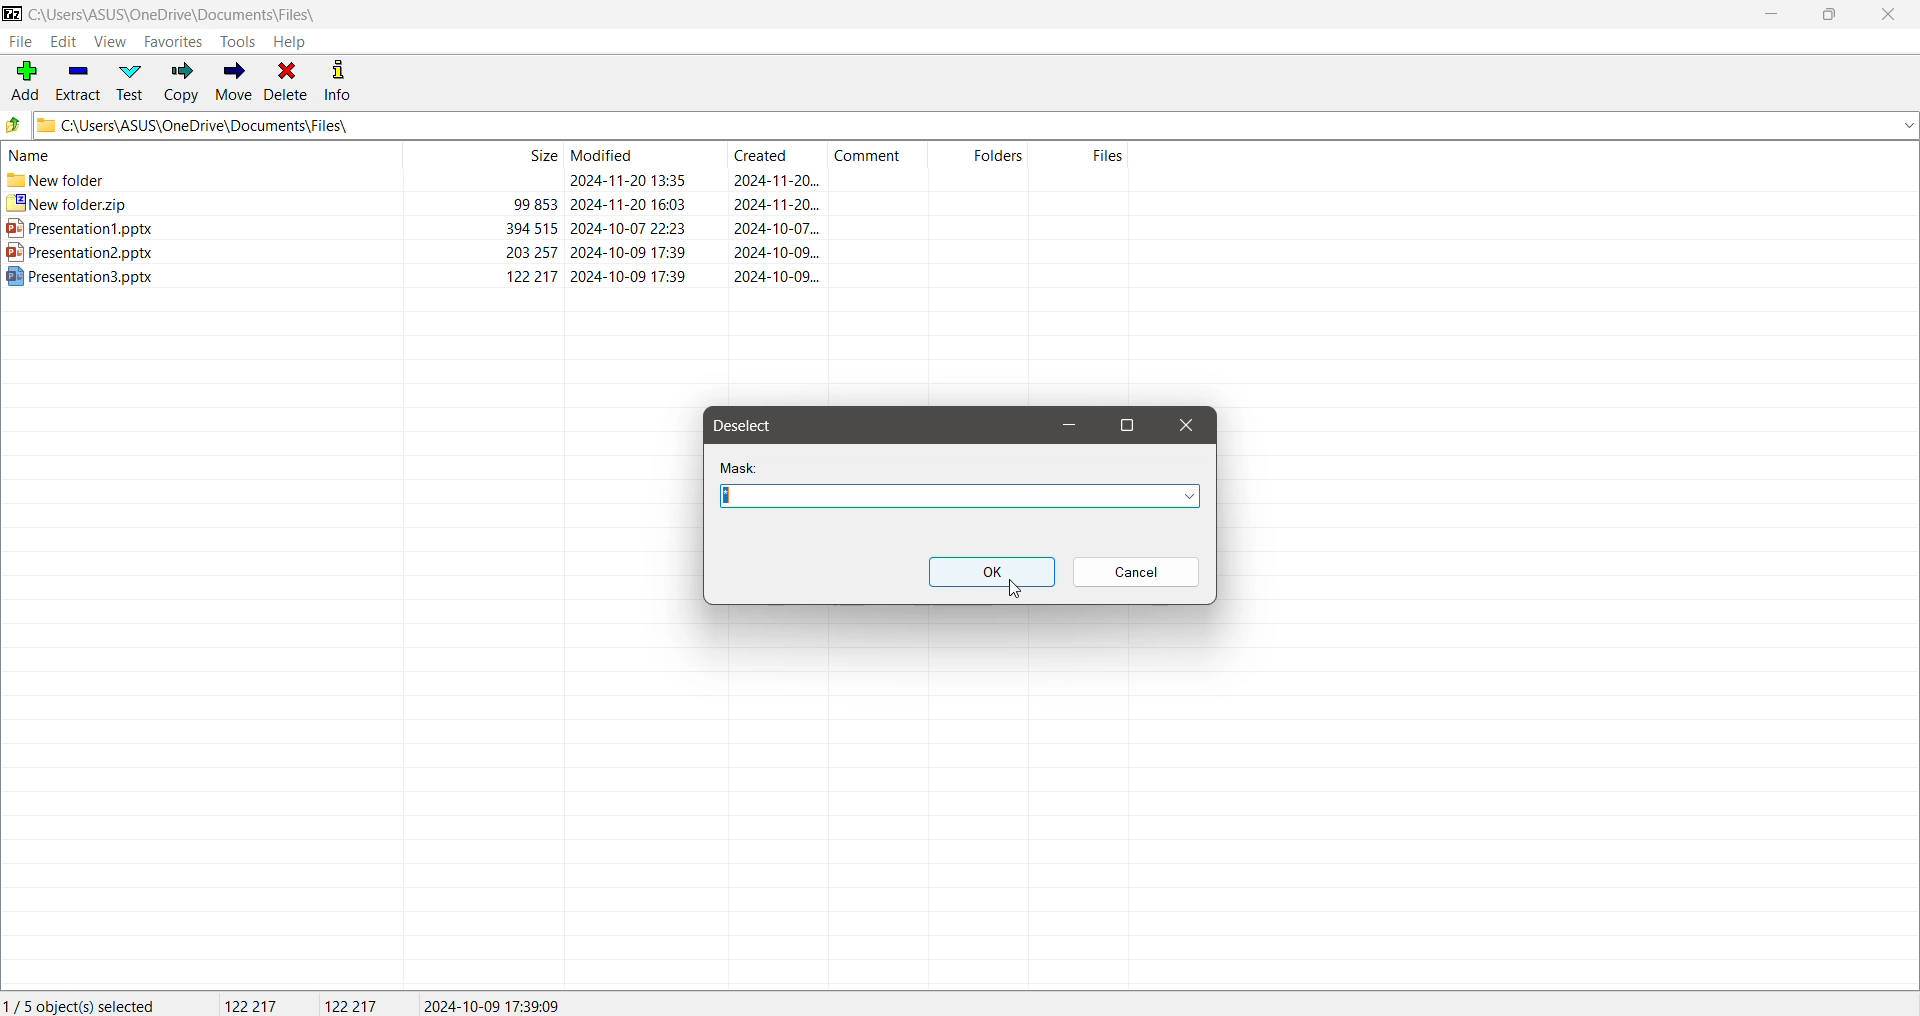 This screenshot has width=1920, height=1016. What do you see at coordinates (237, 41) in the screenshot?
I see `Tools` at bounding box center [237, 41].